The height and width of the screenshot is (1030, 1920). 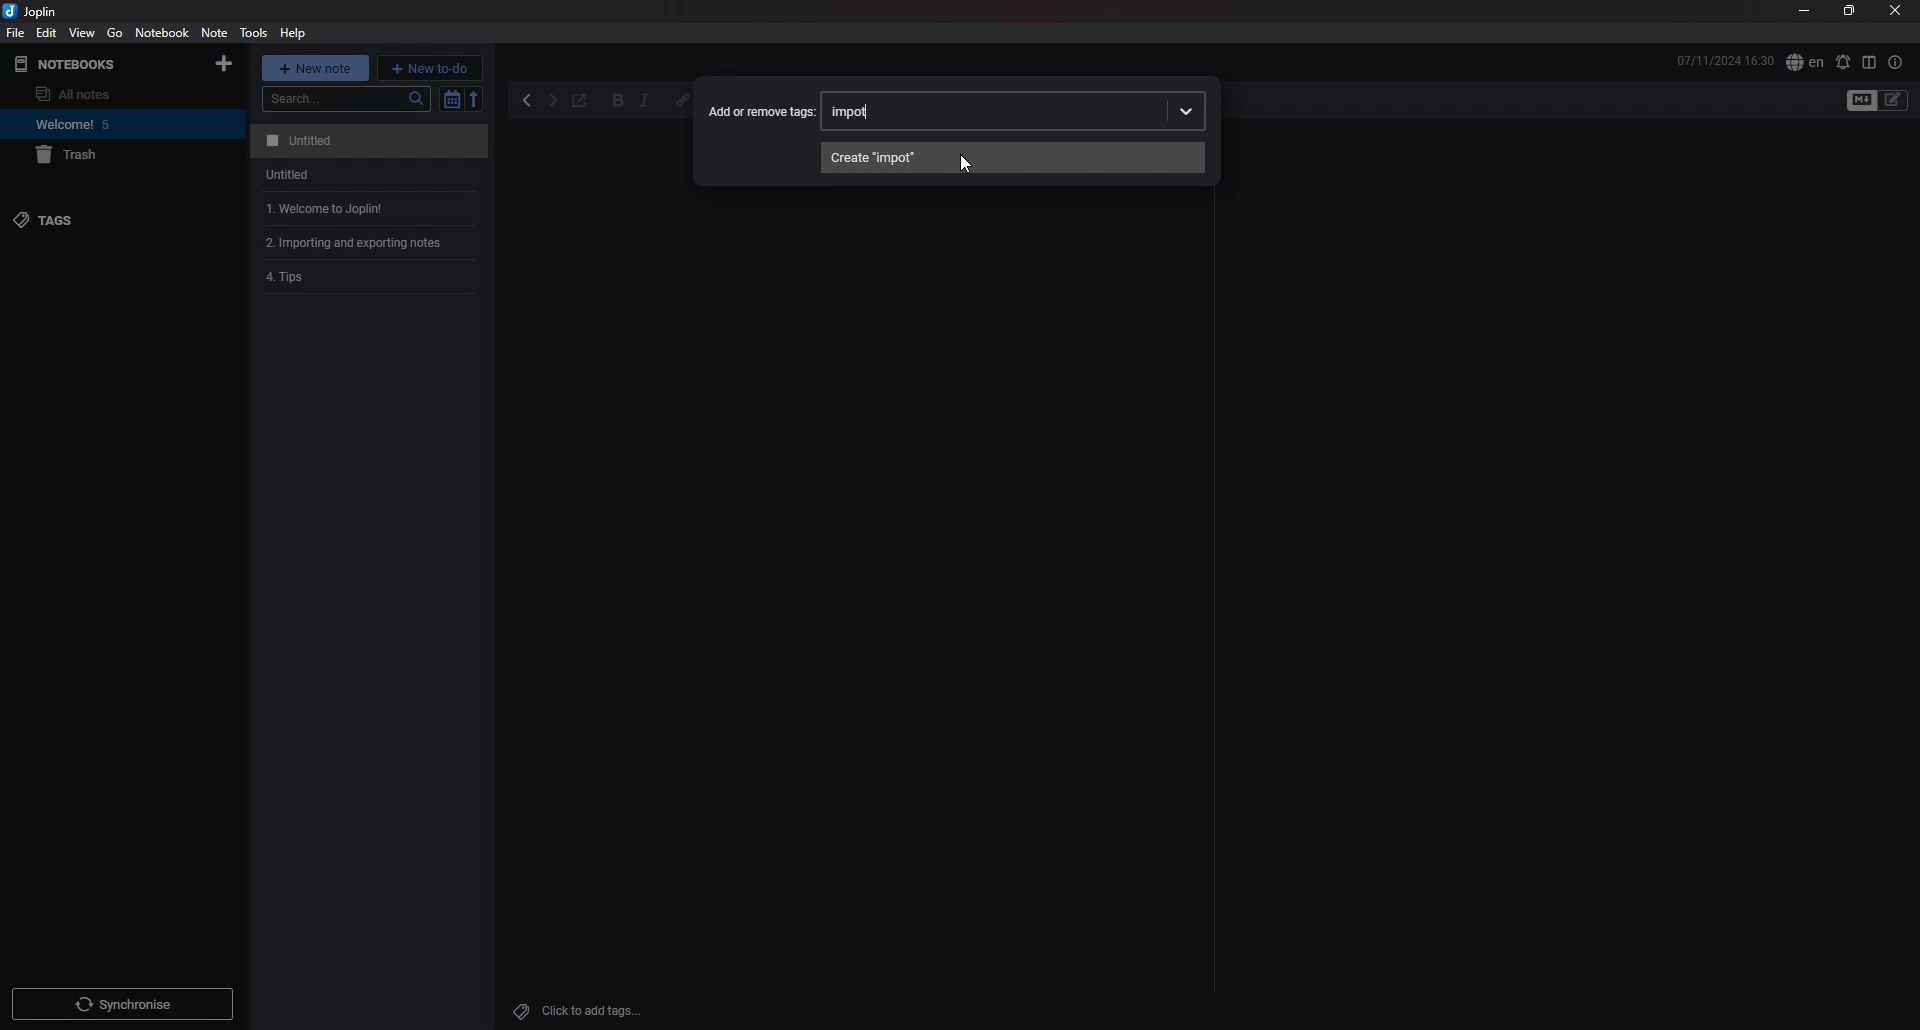 What do you see at coordinates (529, 101) in the screenshot?
I see `back` at bounding box center [529, 101].